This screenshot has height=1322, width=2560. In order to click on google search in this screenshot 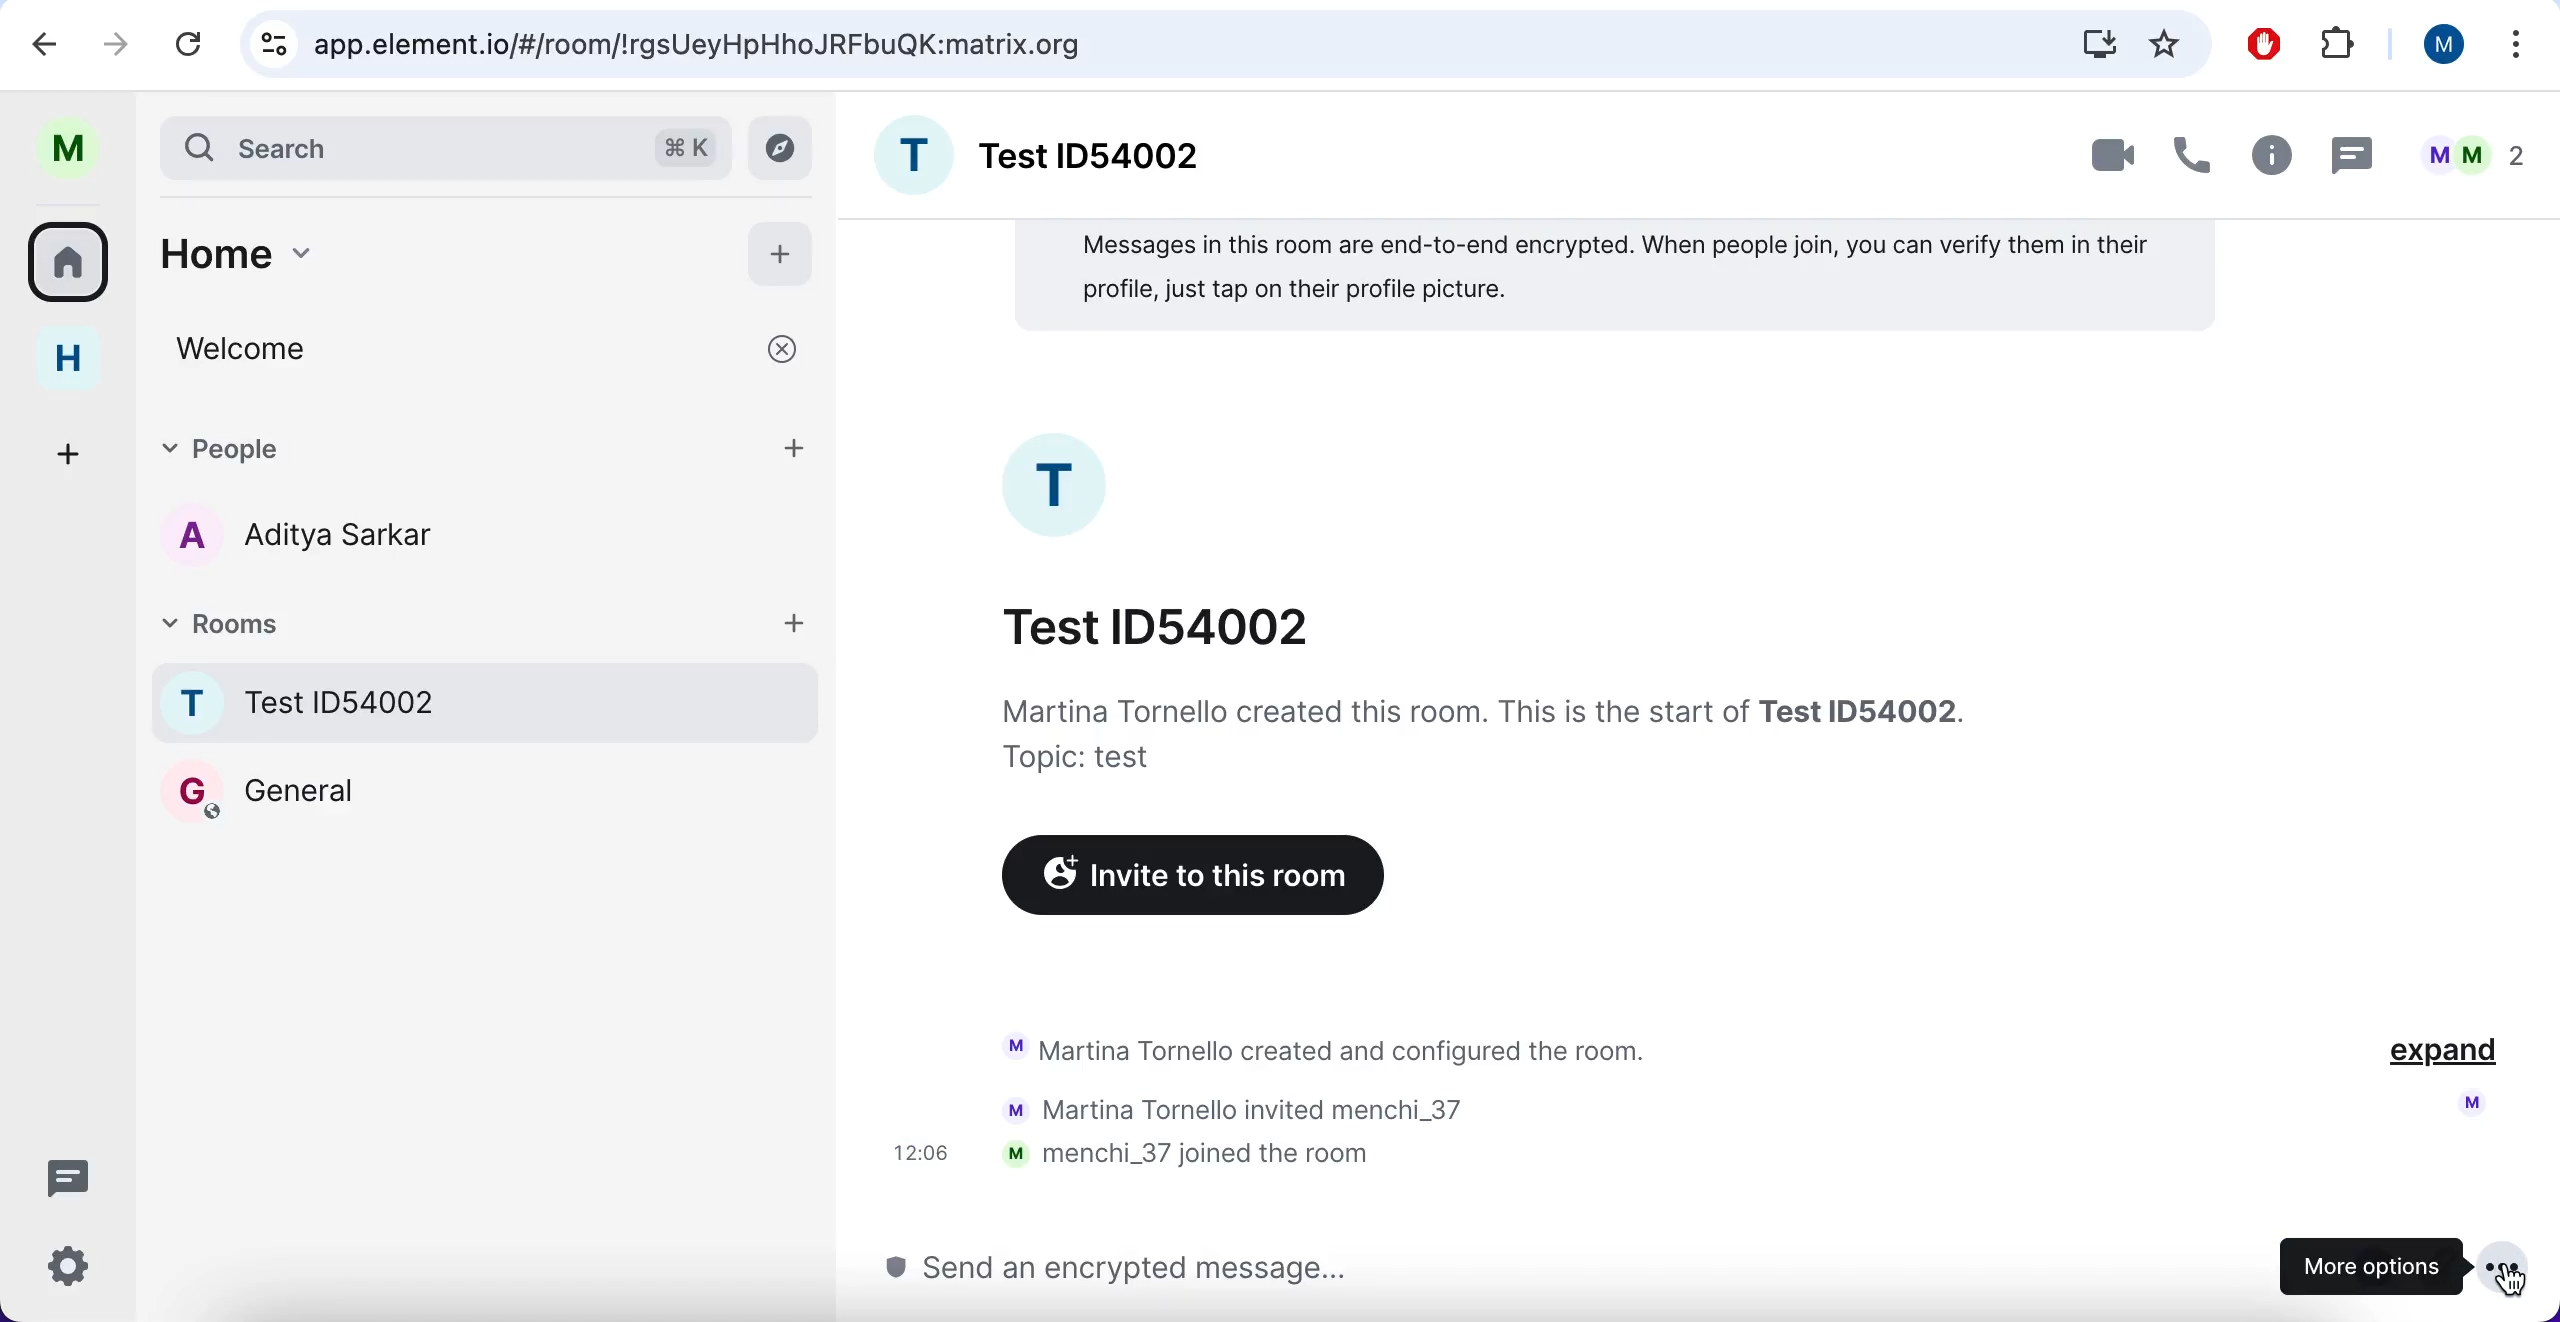, I will do `click(704, 46)`.